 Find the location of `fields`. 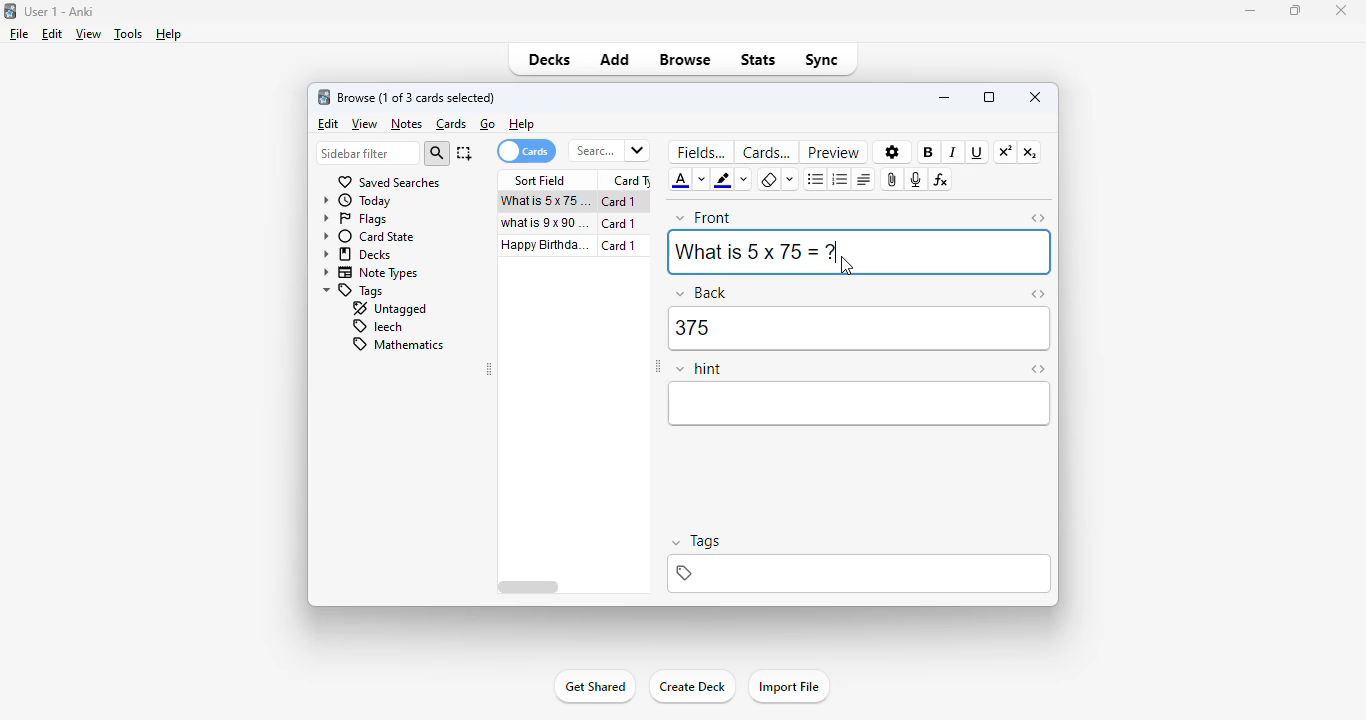

fields is located at coordinates (701, 152).